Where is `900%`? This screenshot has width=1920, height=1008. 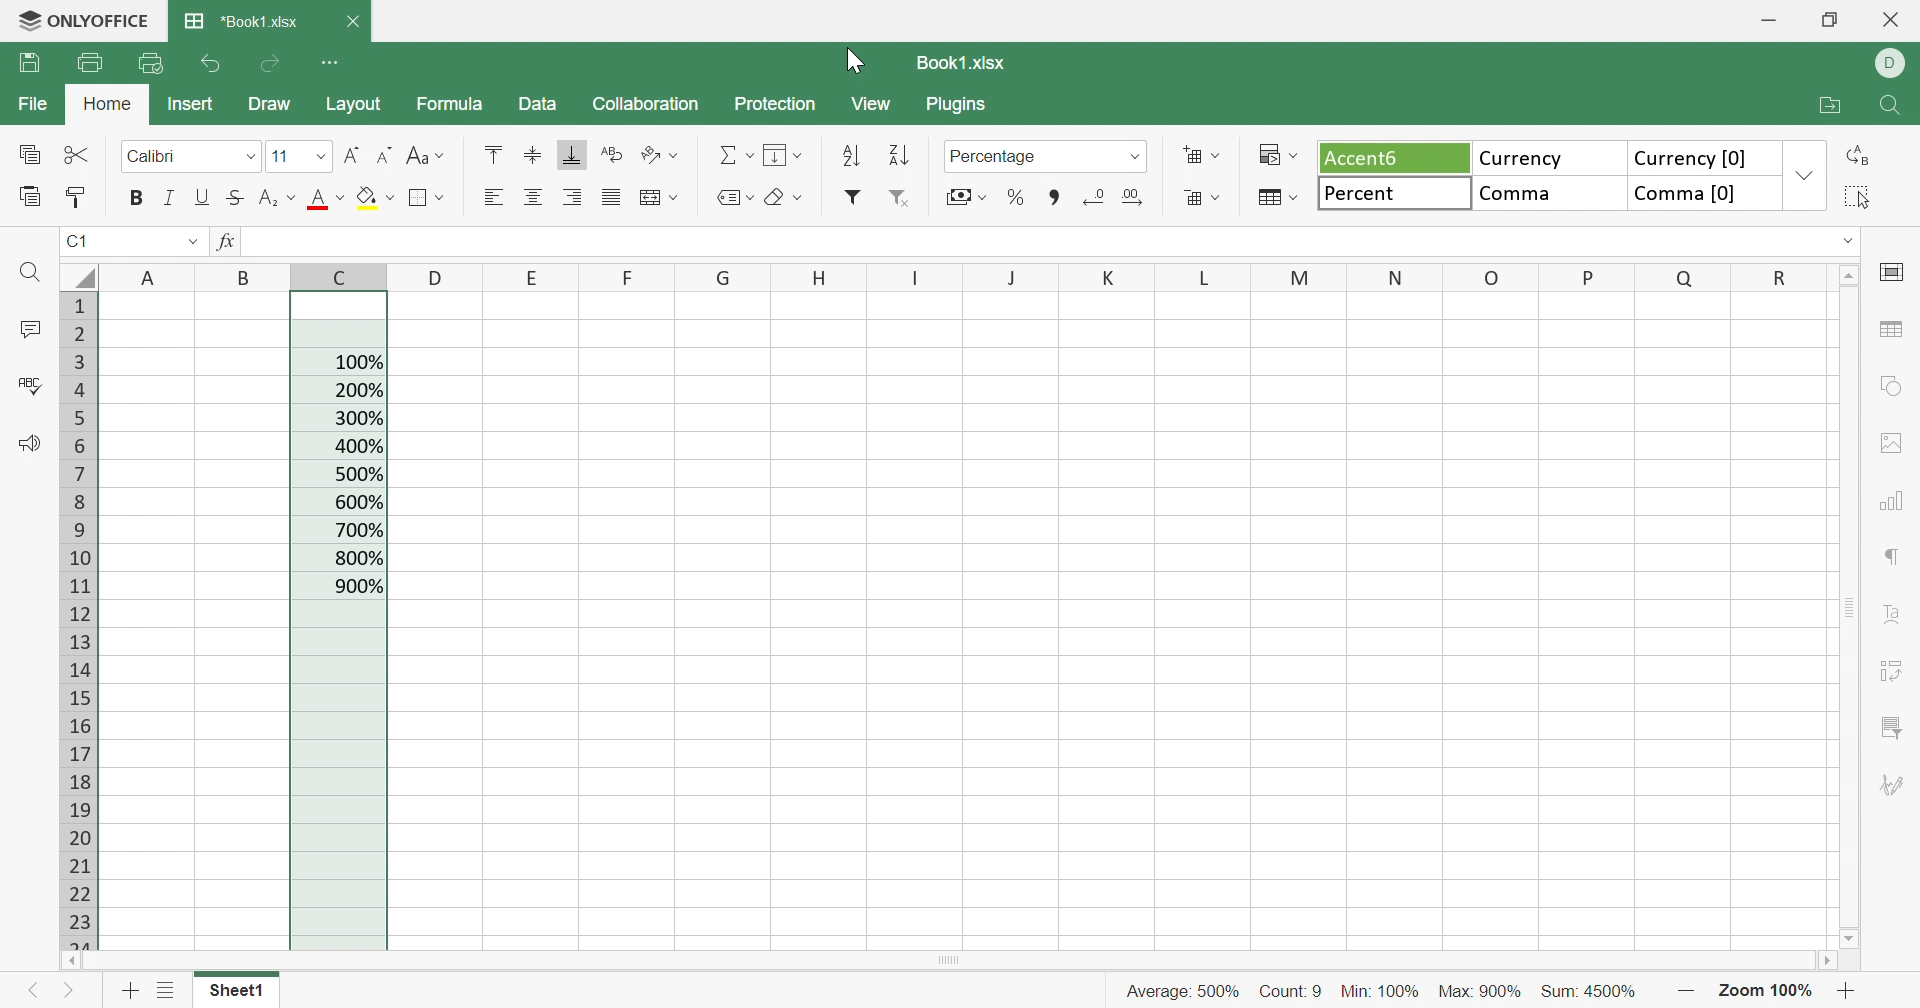 900% is located at coordinates (358, 588).